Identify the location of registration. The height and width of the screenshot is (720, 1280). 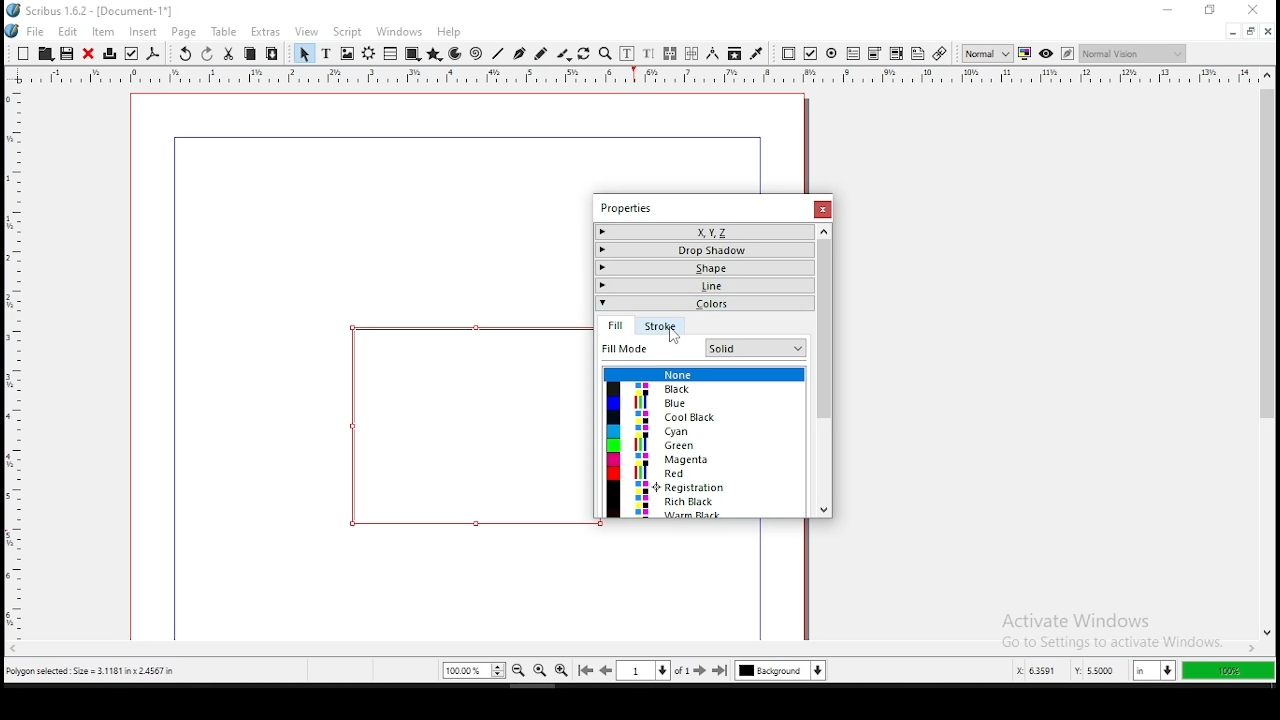
(704, 487).